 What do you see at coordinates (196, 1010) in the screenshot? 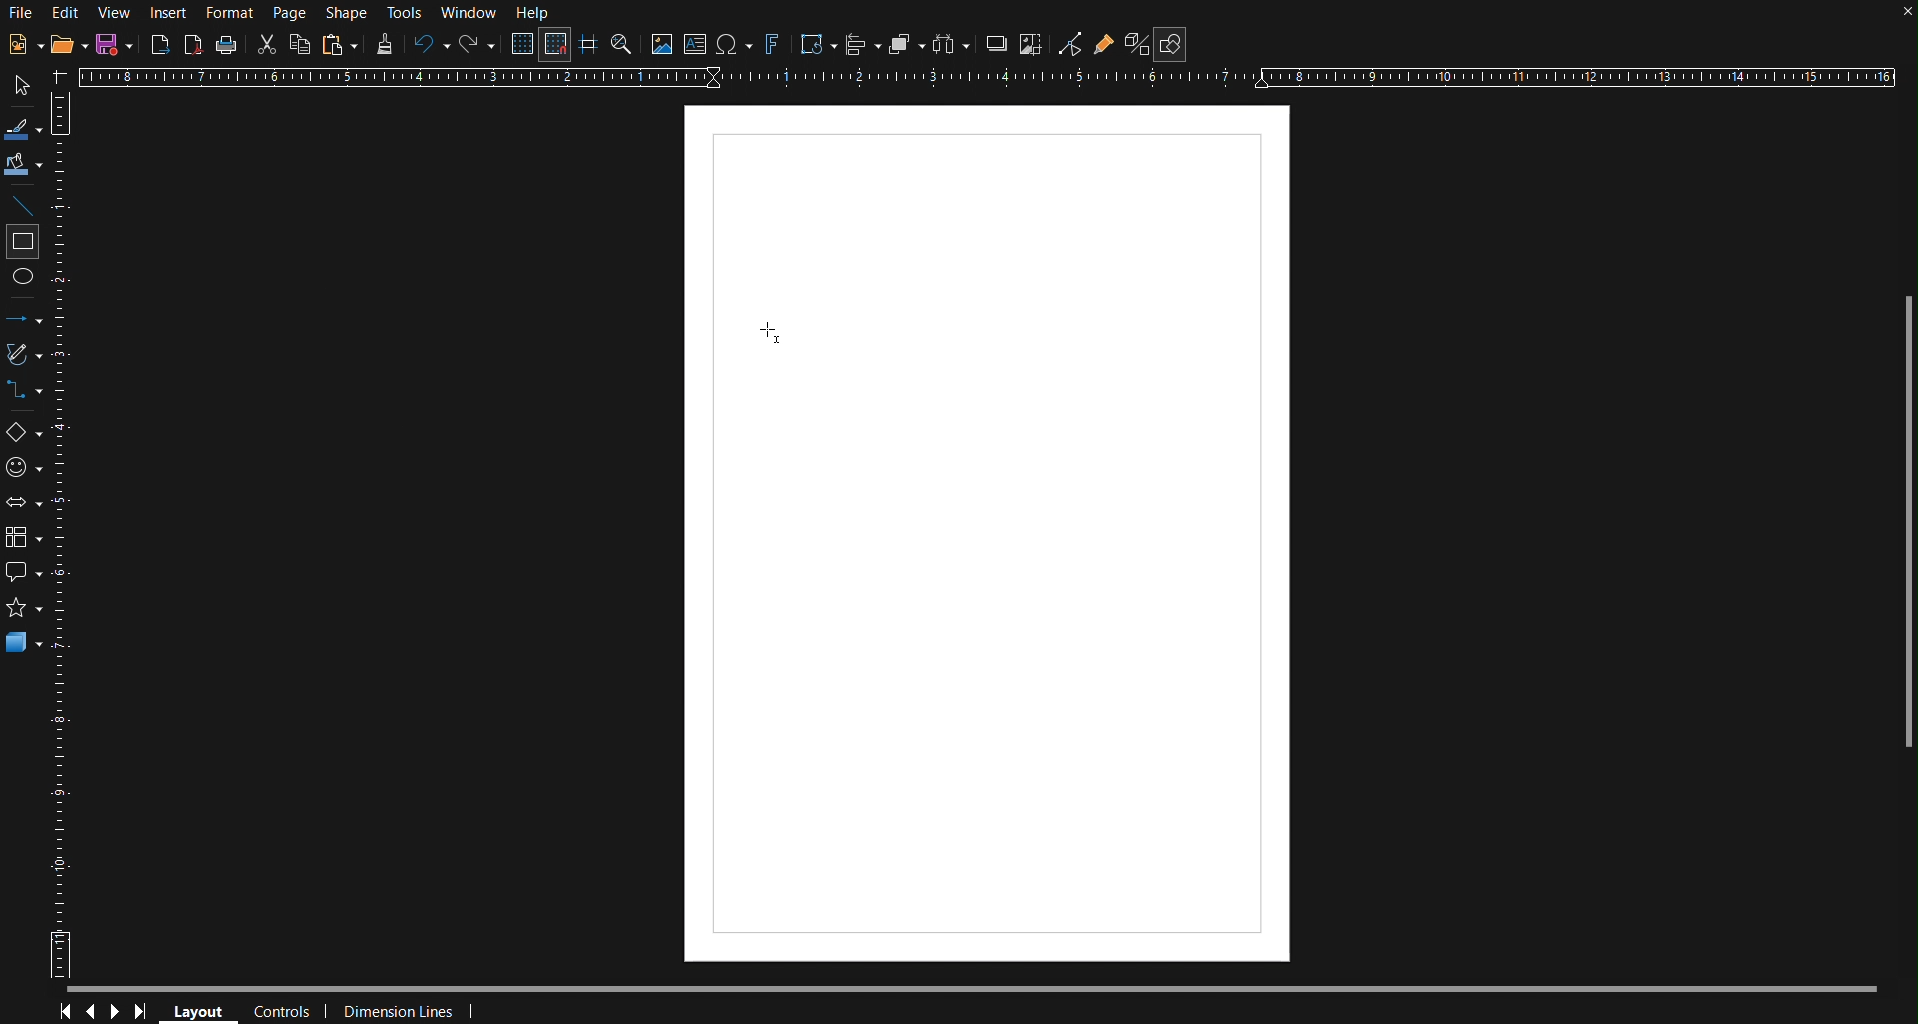
I see `Layout` at bounding box center [196, 1010].